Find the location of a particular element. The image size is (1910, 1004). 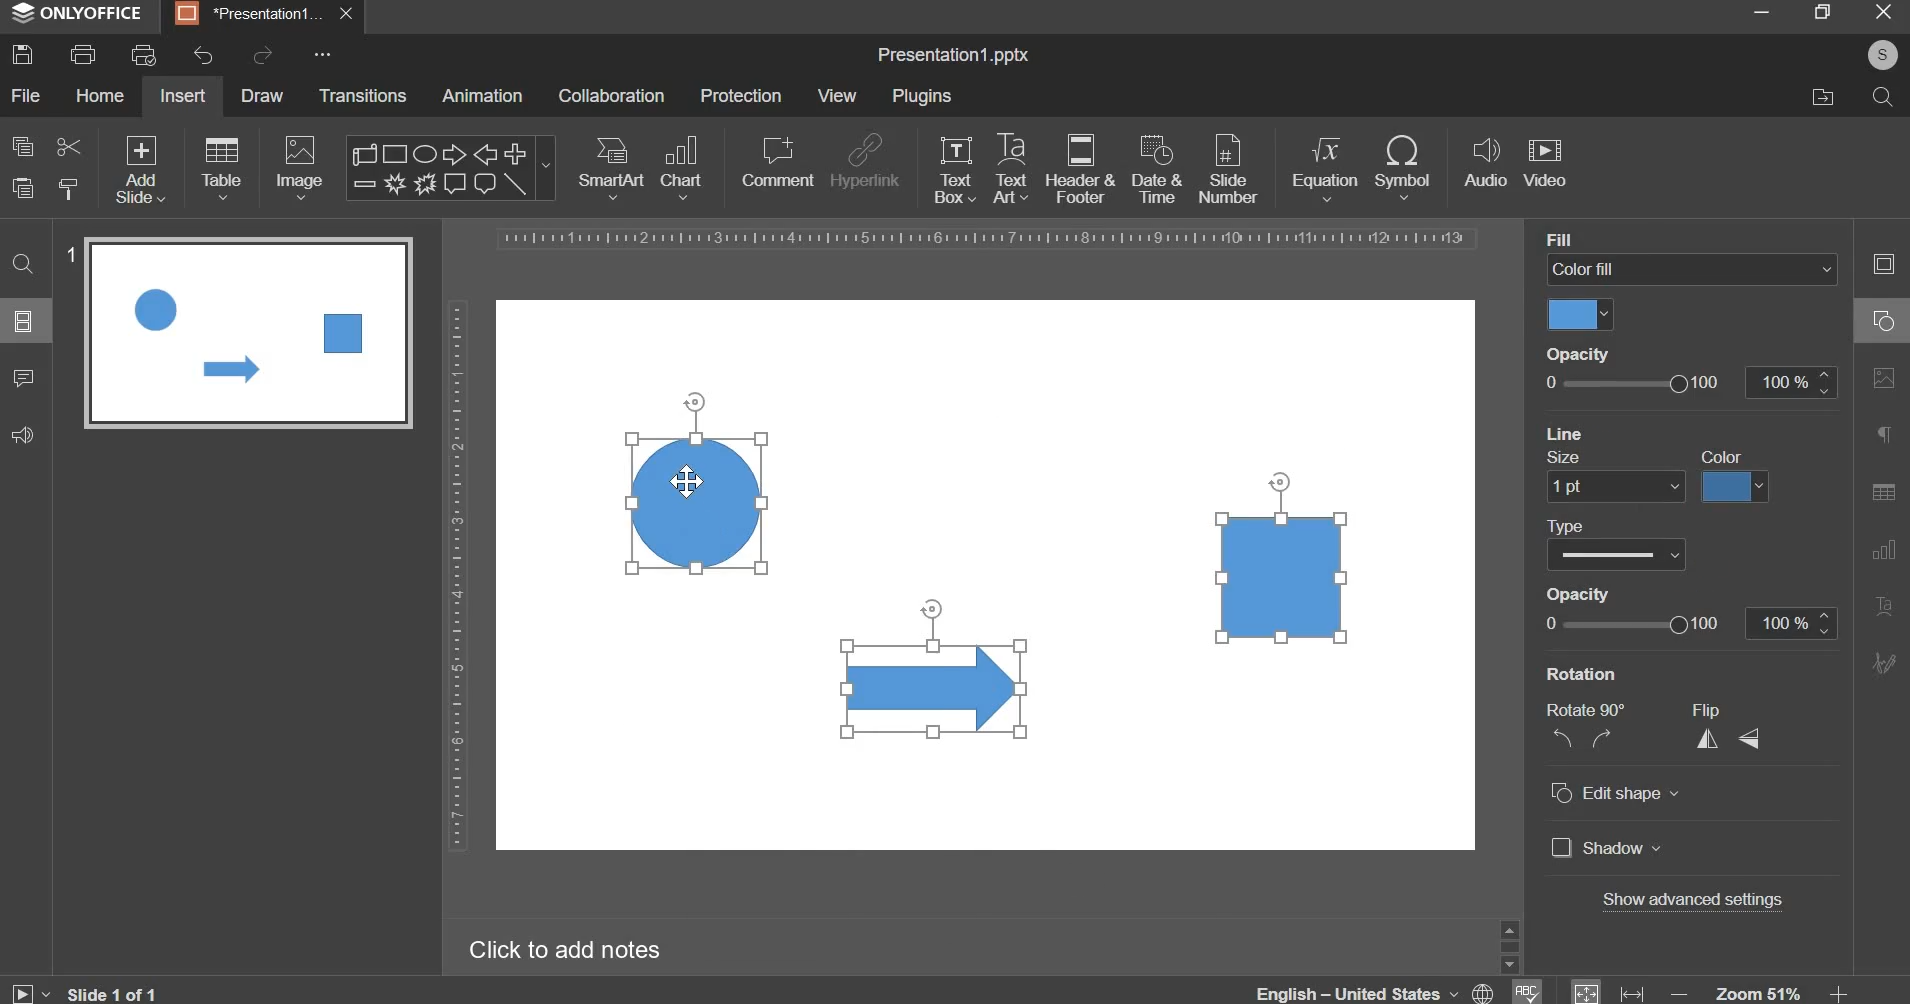

line size is located at coordinates (1614, 485).